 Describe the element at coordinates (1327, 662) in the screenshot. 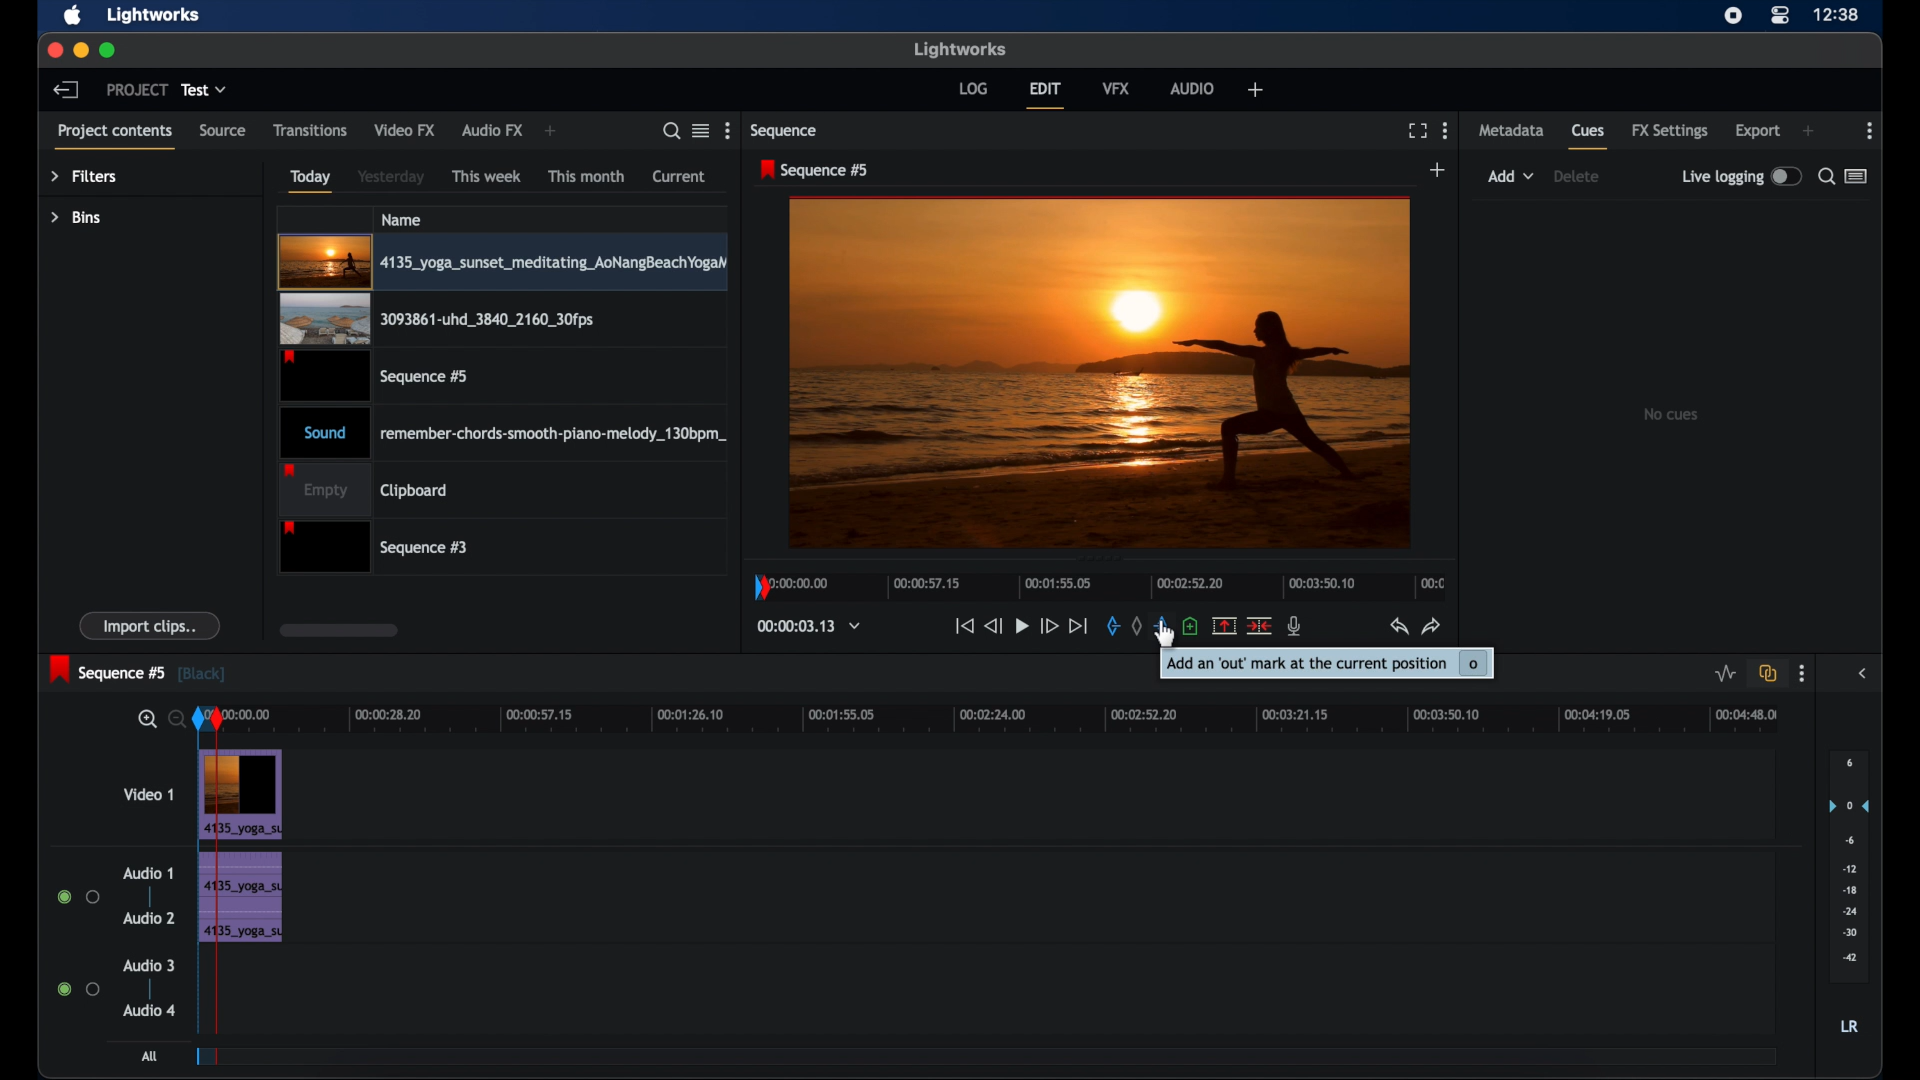

I see `Add an out mark at the current position ` at that location.